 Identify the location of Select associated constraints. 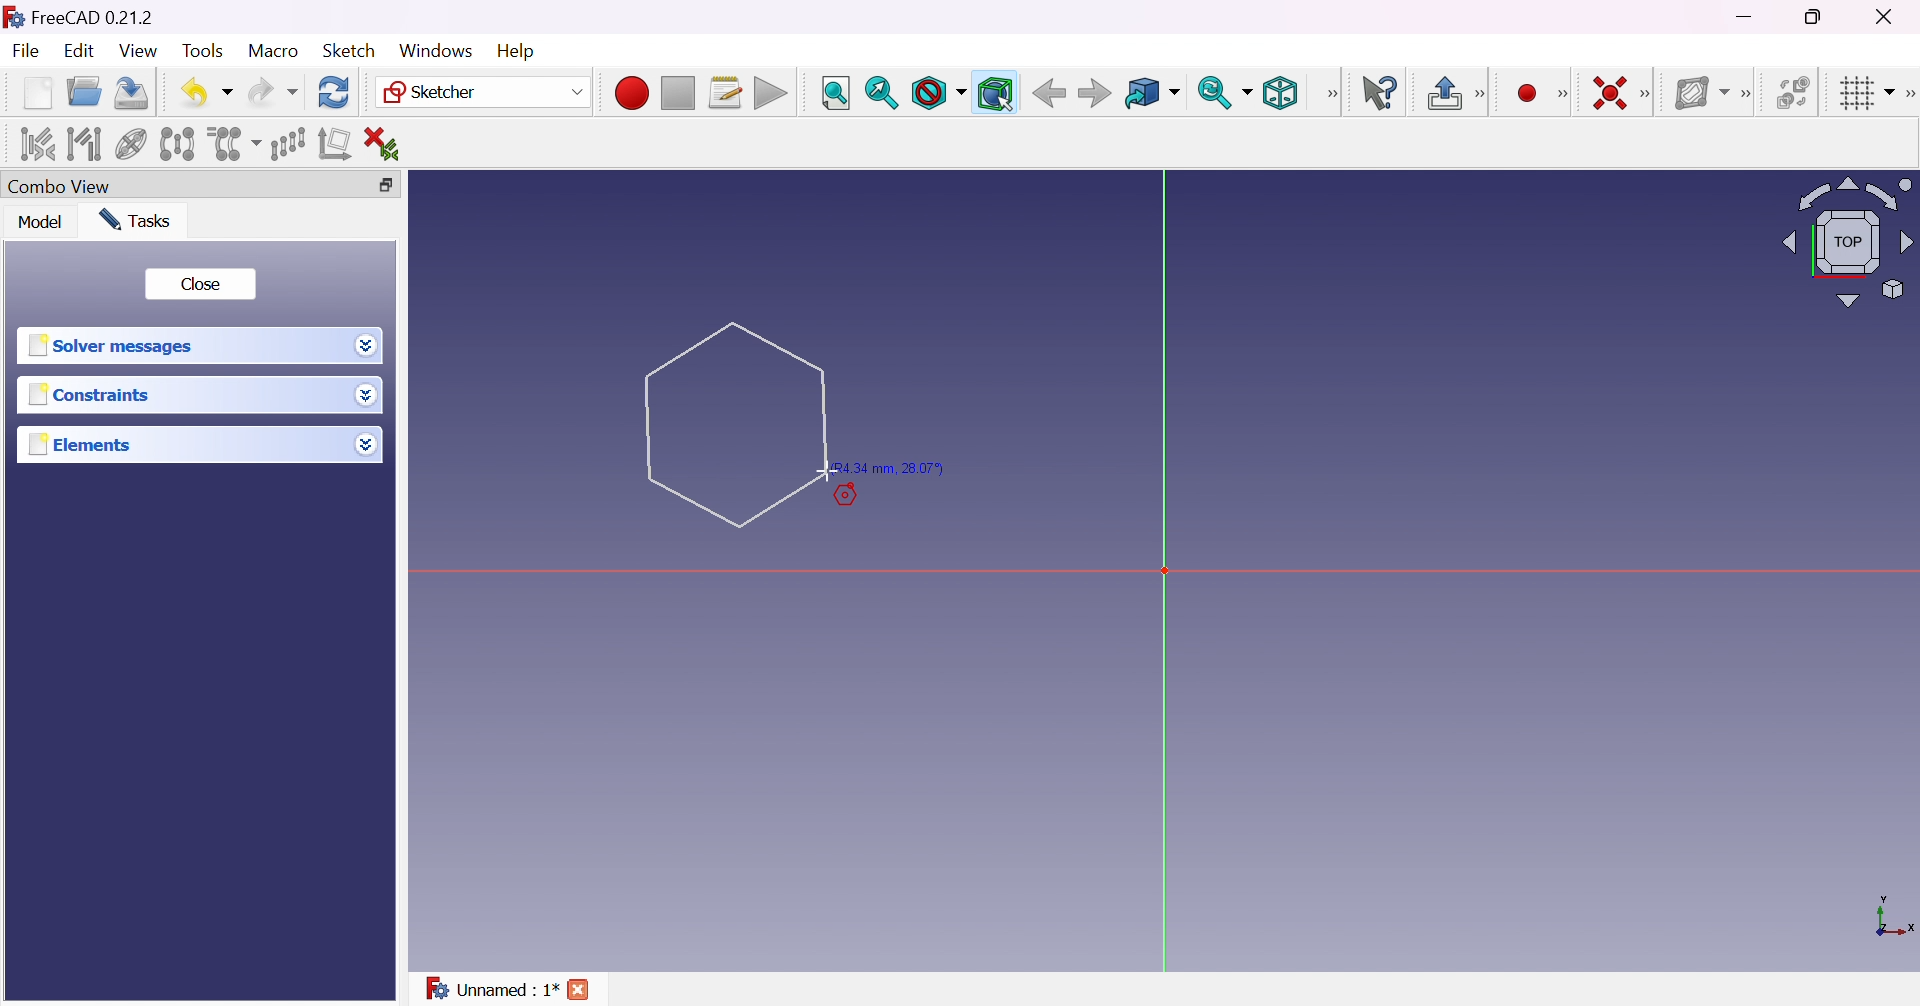
(39, 143).